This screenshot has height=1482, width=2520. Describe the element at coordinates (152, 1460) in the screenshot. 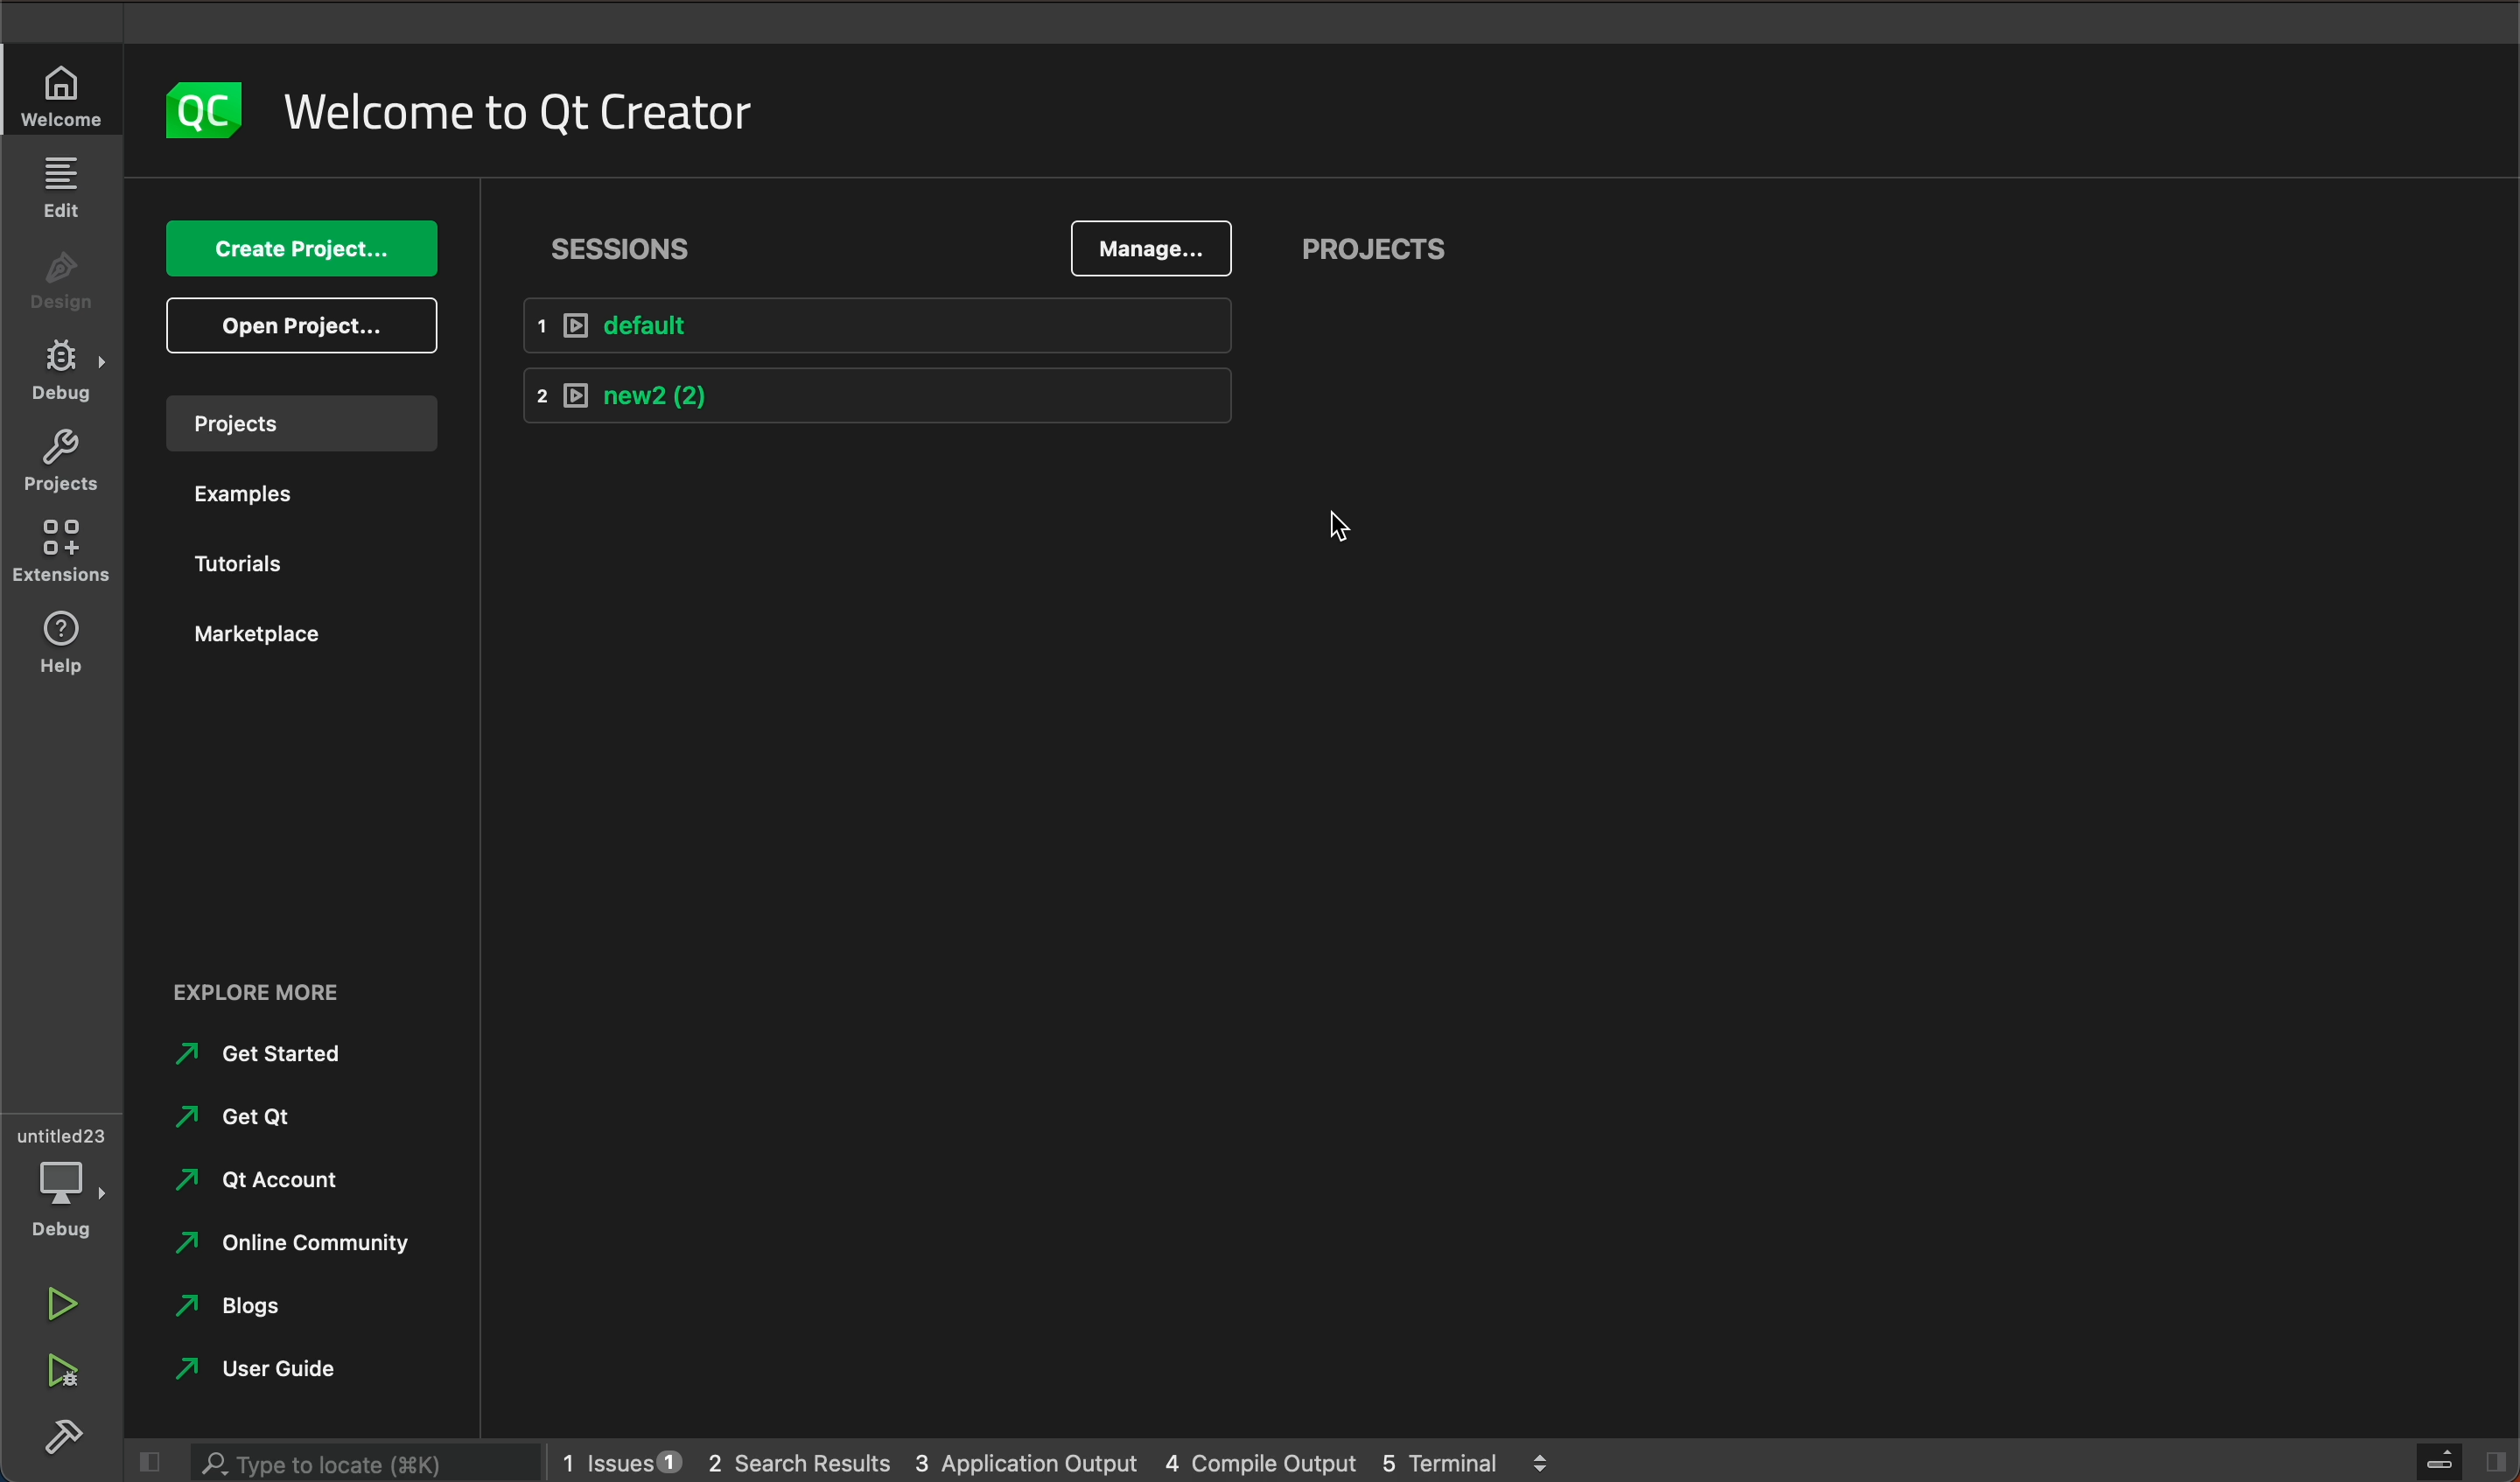

I see `close slide bar` at that location.